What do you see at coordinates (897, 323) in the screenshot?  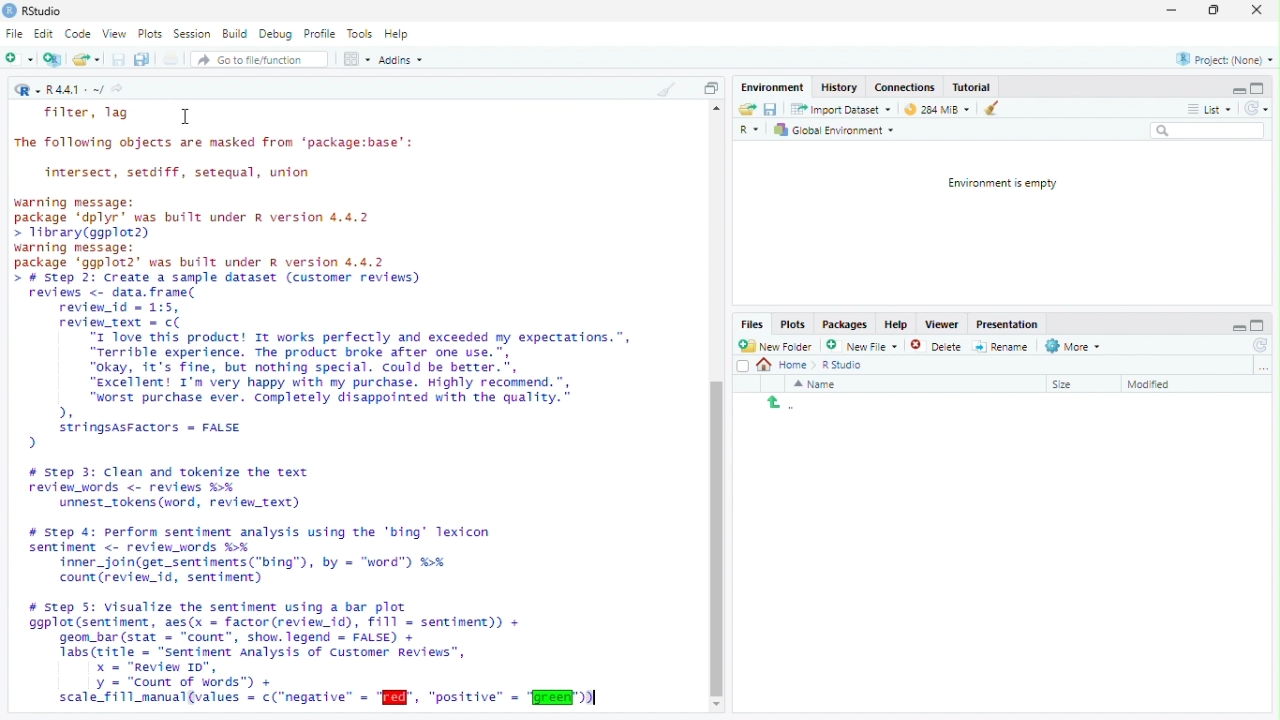 I see `Help` at bounding box center [897, 323].